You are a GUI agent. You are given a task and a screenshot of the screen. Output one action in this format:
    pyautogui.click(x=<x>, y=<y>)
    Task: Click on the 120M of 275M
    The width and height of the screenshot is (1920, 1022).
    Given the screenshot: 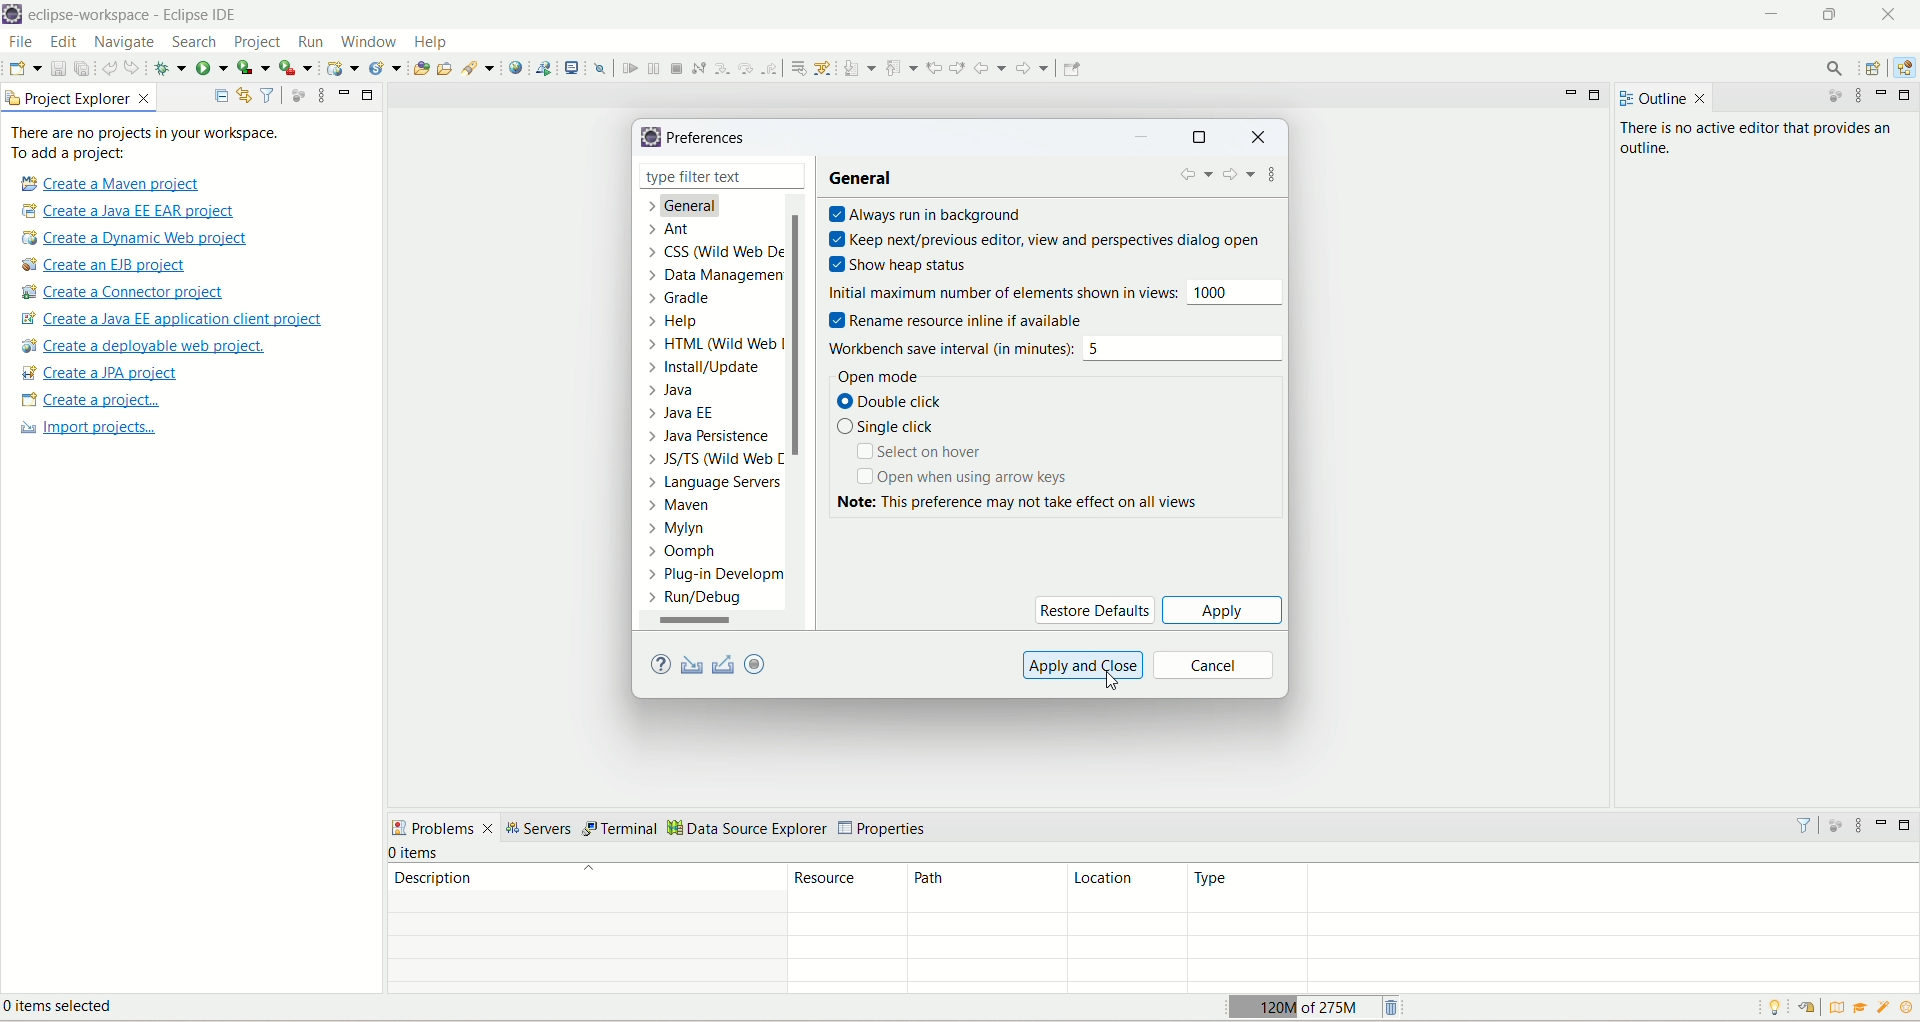 What is the action you would take?
    pyautogui.click(x=1301, y=1005)
    